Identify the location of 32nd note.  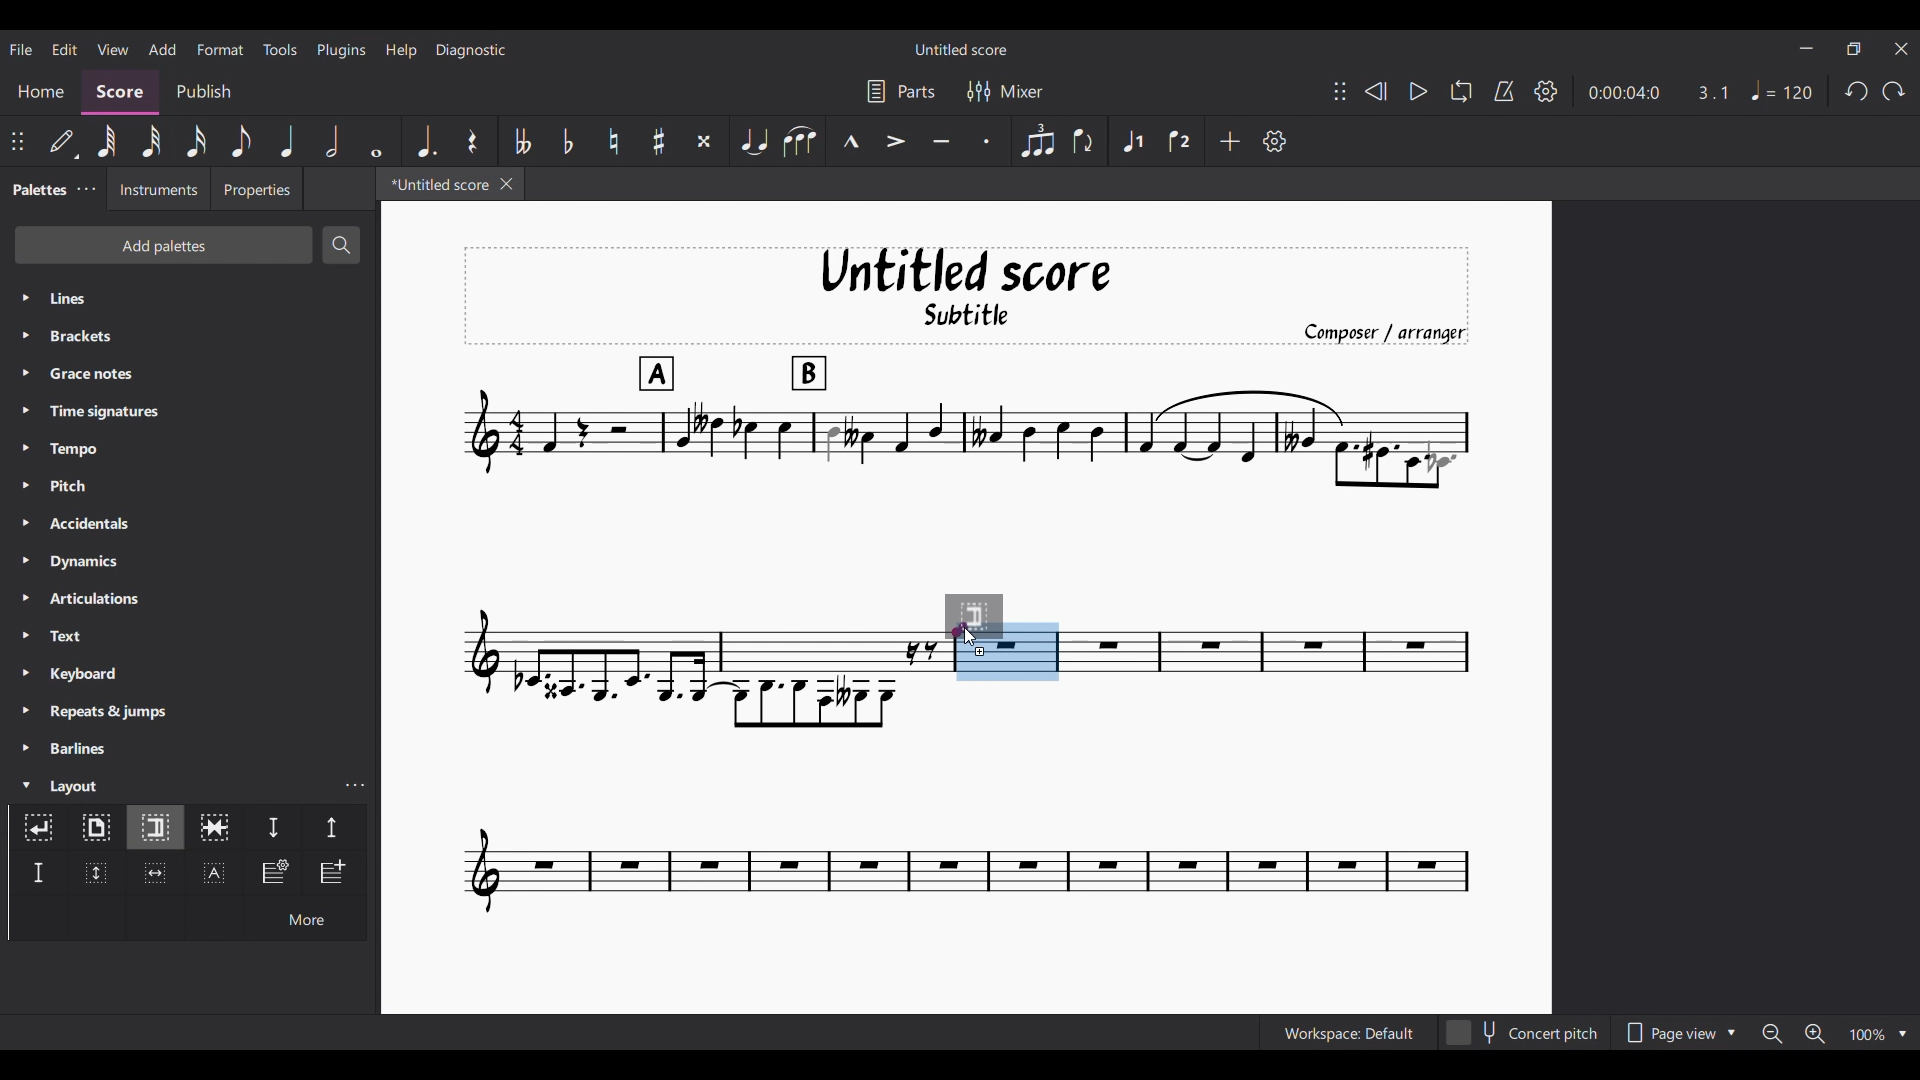
(151, 141).